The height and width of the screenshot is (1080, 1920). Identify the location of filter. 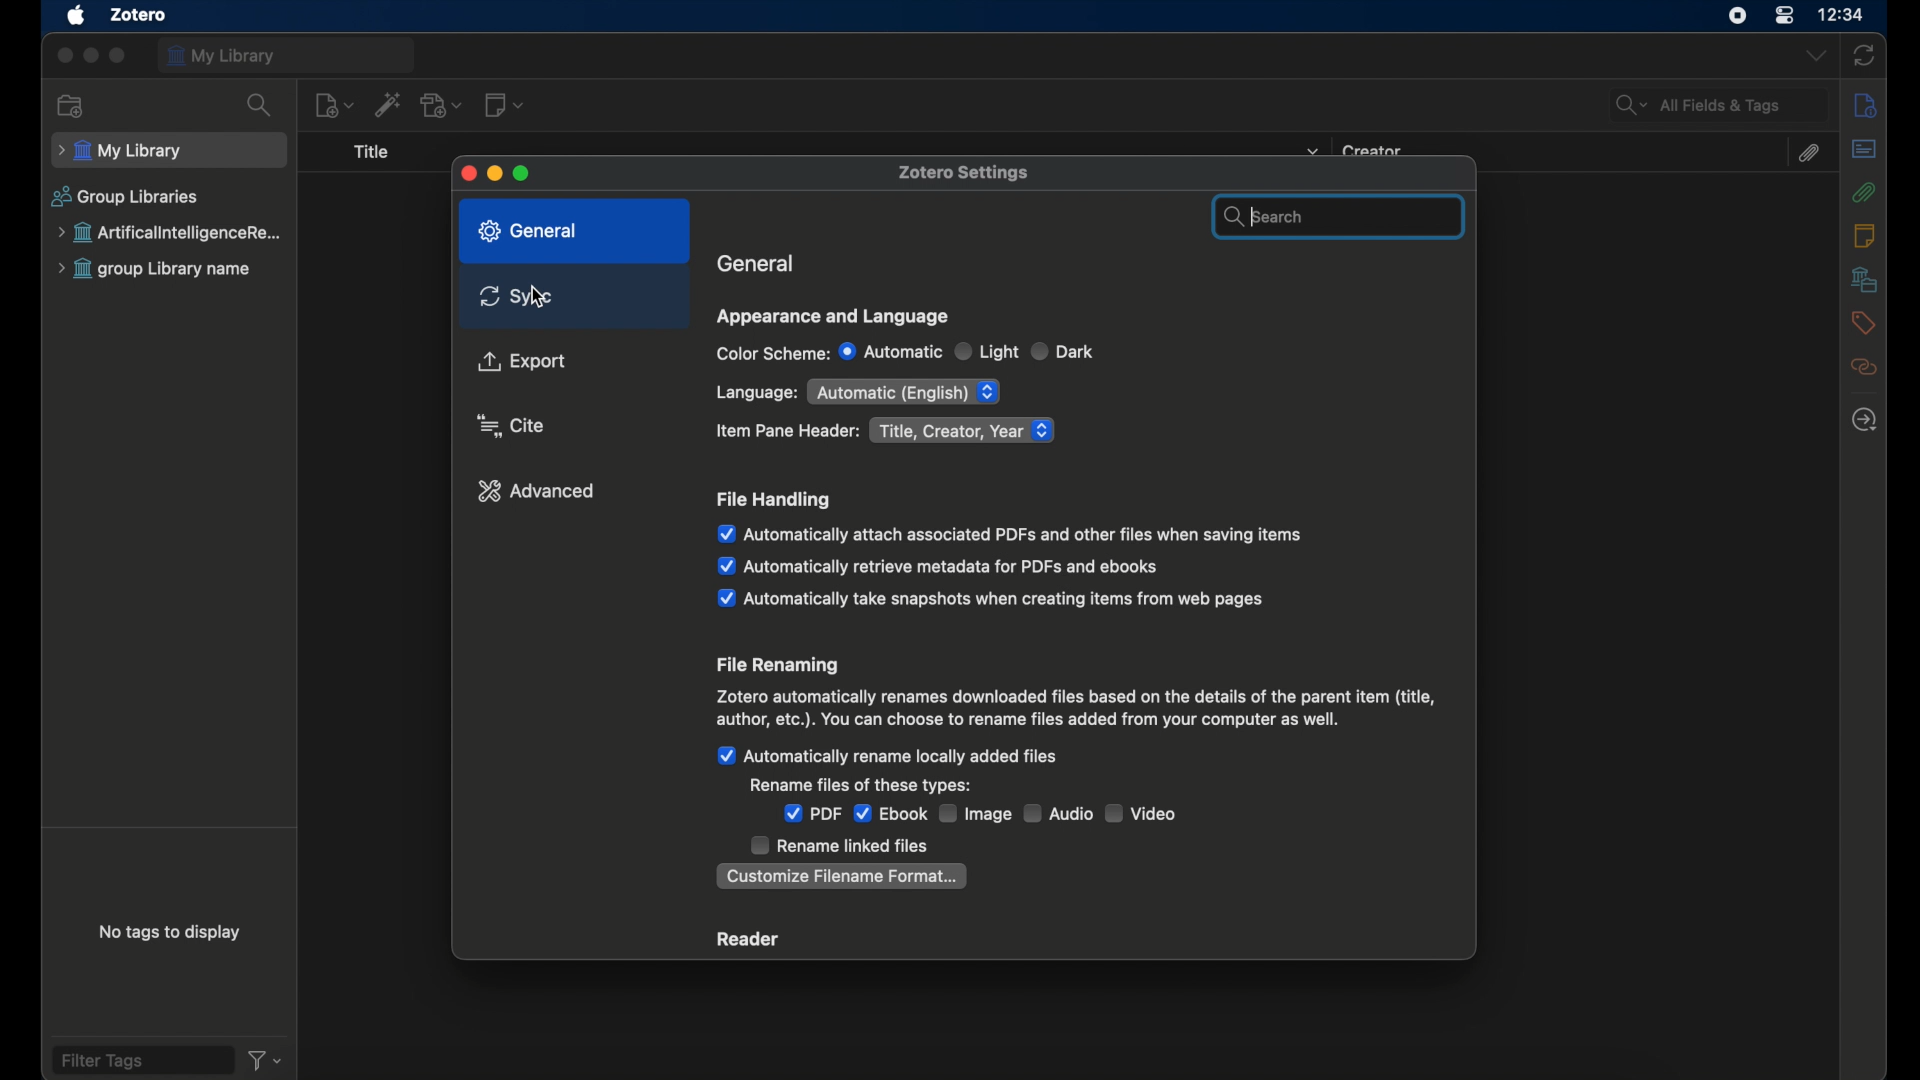
(264, 1060).